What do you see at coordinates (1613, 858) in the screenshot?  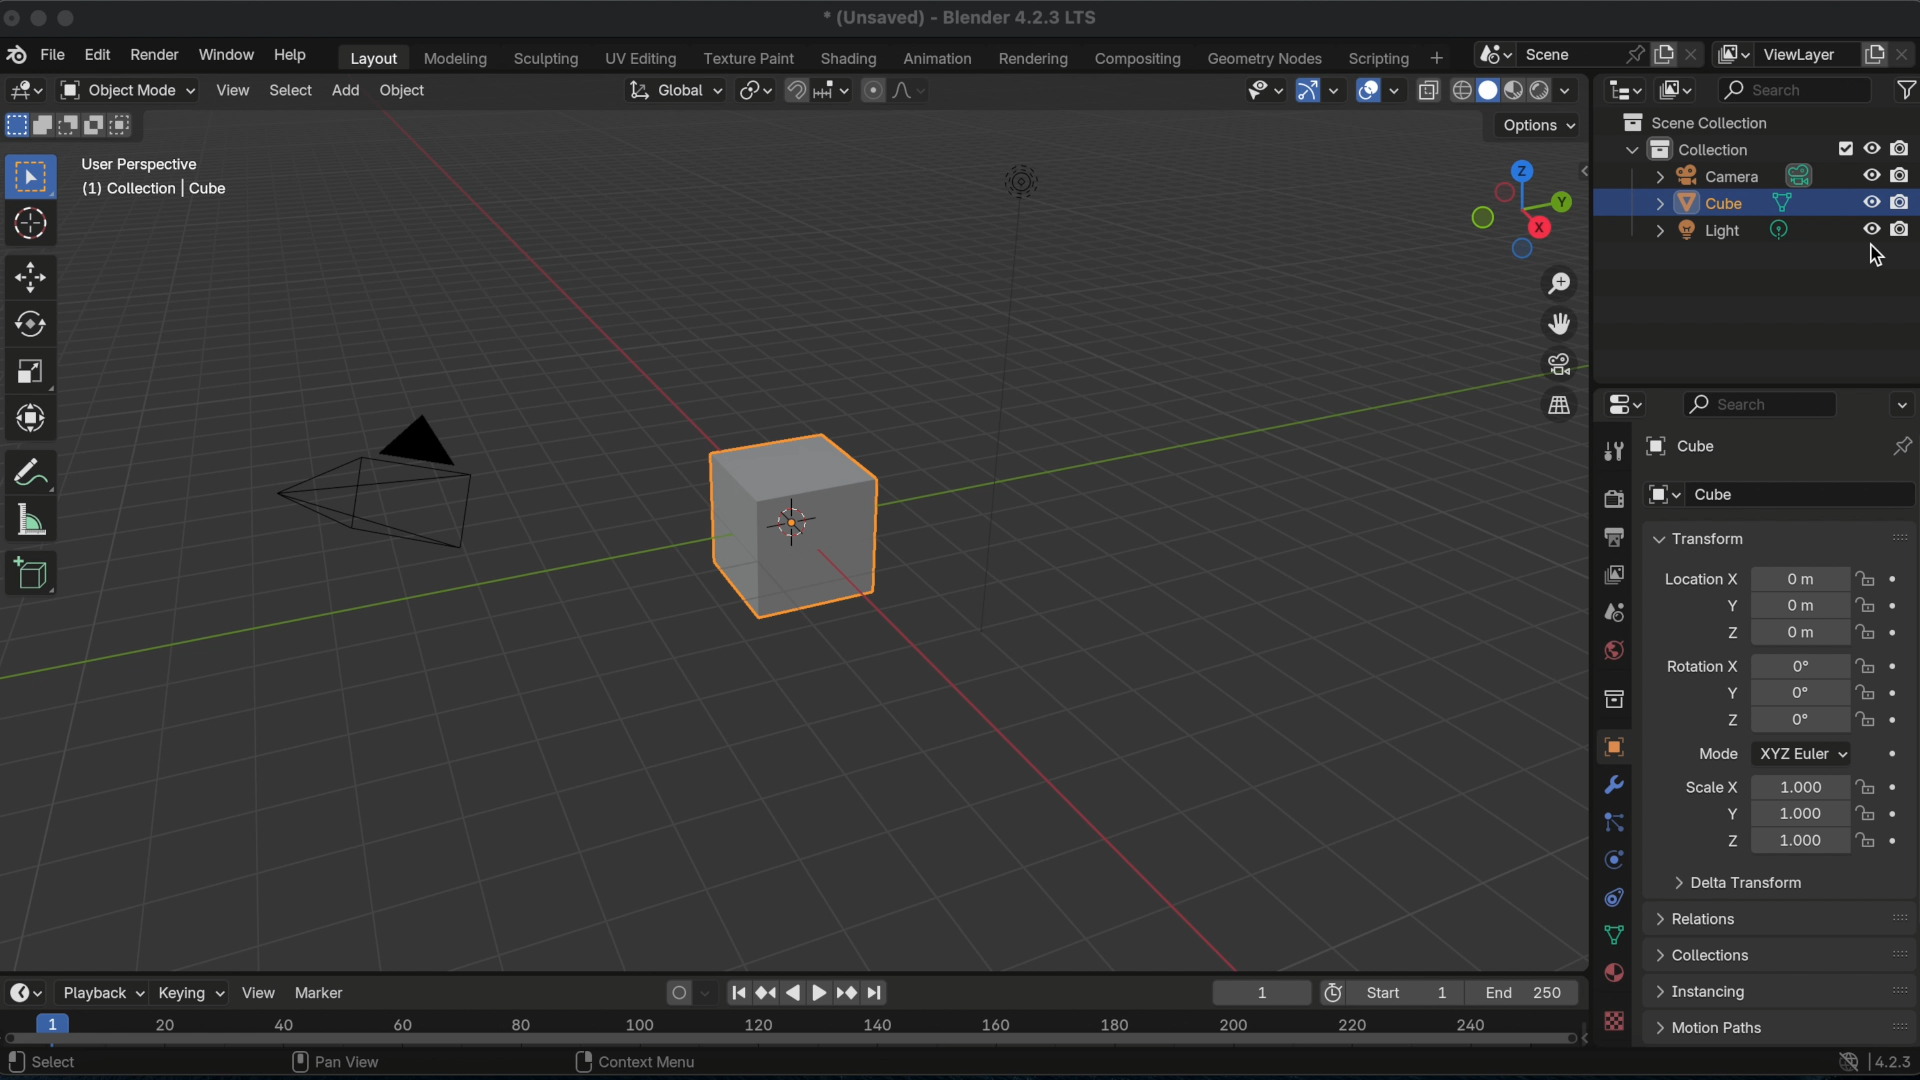 I see `physics` at bounding box center [1613, 858].